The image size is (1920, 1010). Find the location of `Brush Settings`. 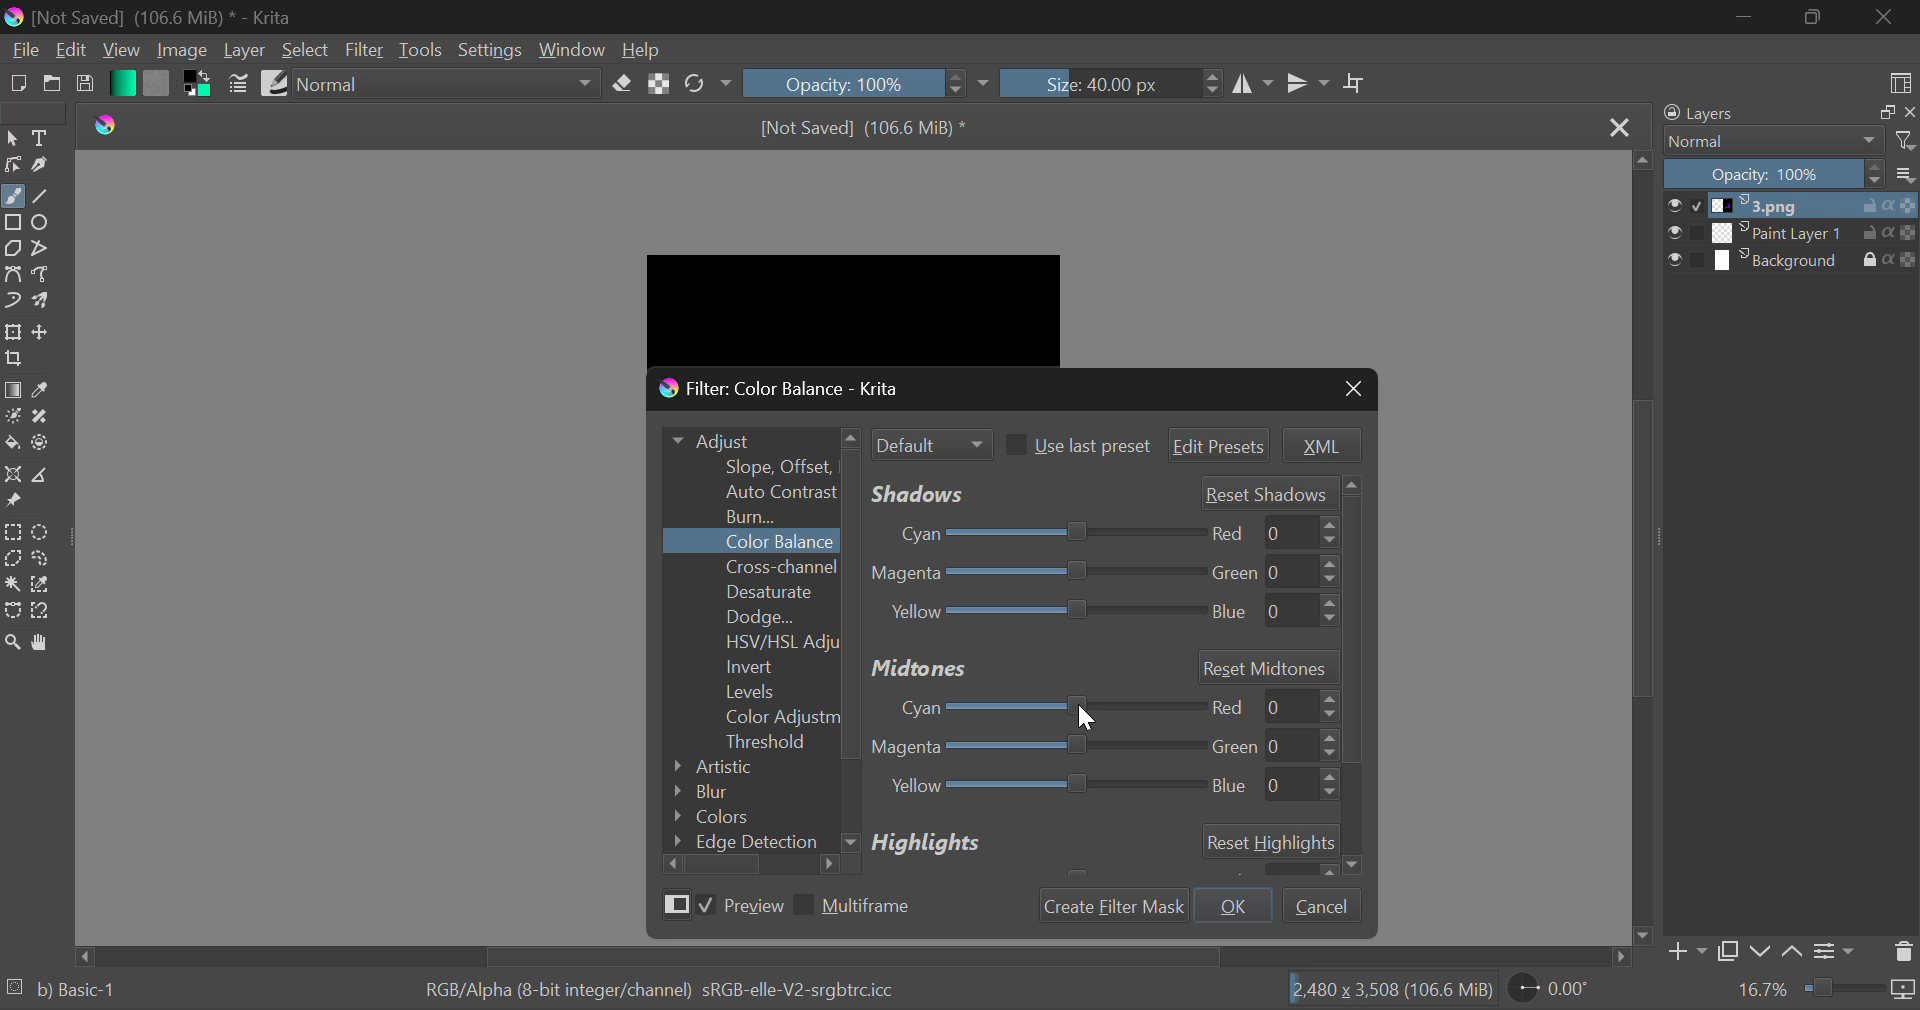

Brush Settings is located at coordinates (239, 83).